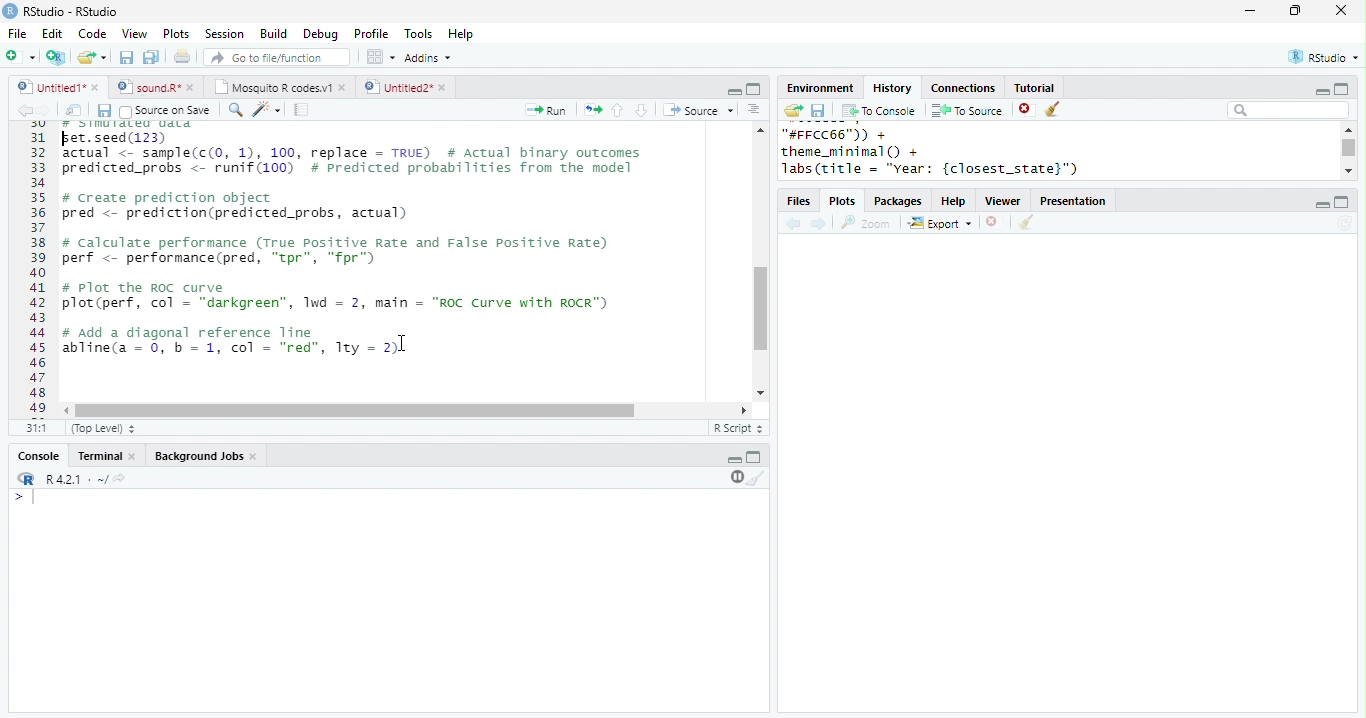 This screenshot has width=1366, height=718. What do you see at coordinates (461, 35) in the screenshot?
I see `Help` at bounding box center [461, 35].